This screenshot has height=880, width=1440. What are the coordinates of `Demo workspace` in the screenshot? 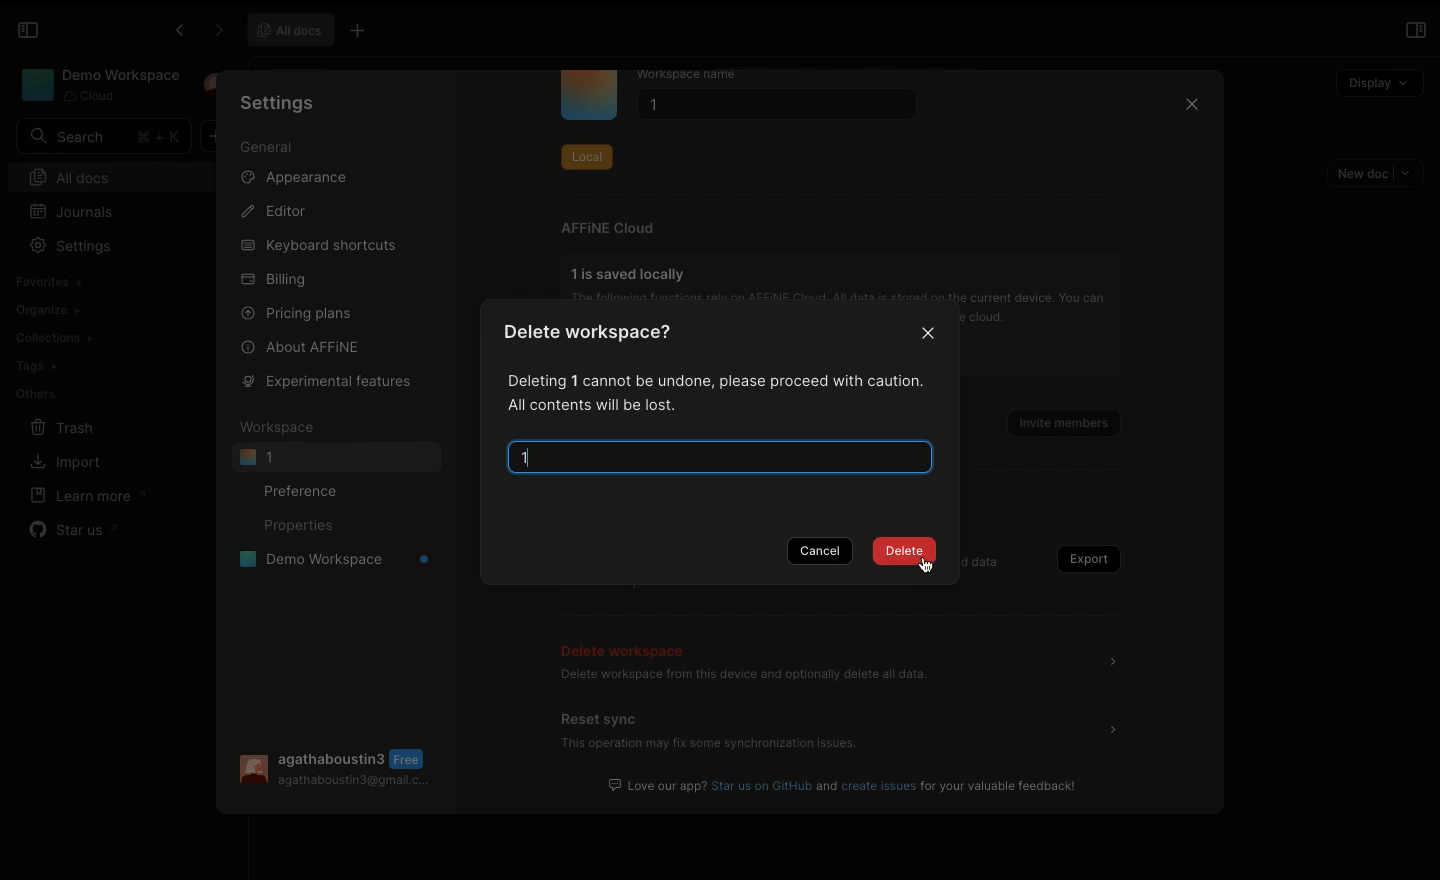 It's located at (328, 562).